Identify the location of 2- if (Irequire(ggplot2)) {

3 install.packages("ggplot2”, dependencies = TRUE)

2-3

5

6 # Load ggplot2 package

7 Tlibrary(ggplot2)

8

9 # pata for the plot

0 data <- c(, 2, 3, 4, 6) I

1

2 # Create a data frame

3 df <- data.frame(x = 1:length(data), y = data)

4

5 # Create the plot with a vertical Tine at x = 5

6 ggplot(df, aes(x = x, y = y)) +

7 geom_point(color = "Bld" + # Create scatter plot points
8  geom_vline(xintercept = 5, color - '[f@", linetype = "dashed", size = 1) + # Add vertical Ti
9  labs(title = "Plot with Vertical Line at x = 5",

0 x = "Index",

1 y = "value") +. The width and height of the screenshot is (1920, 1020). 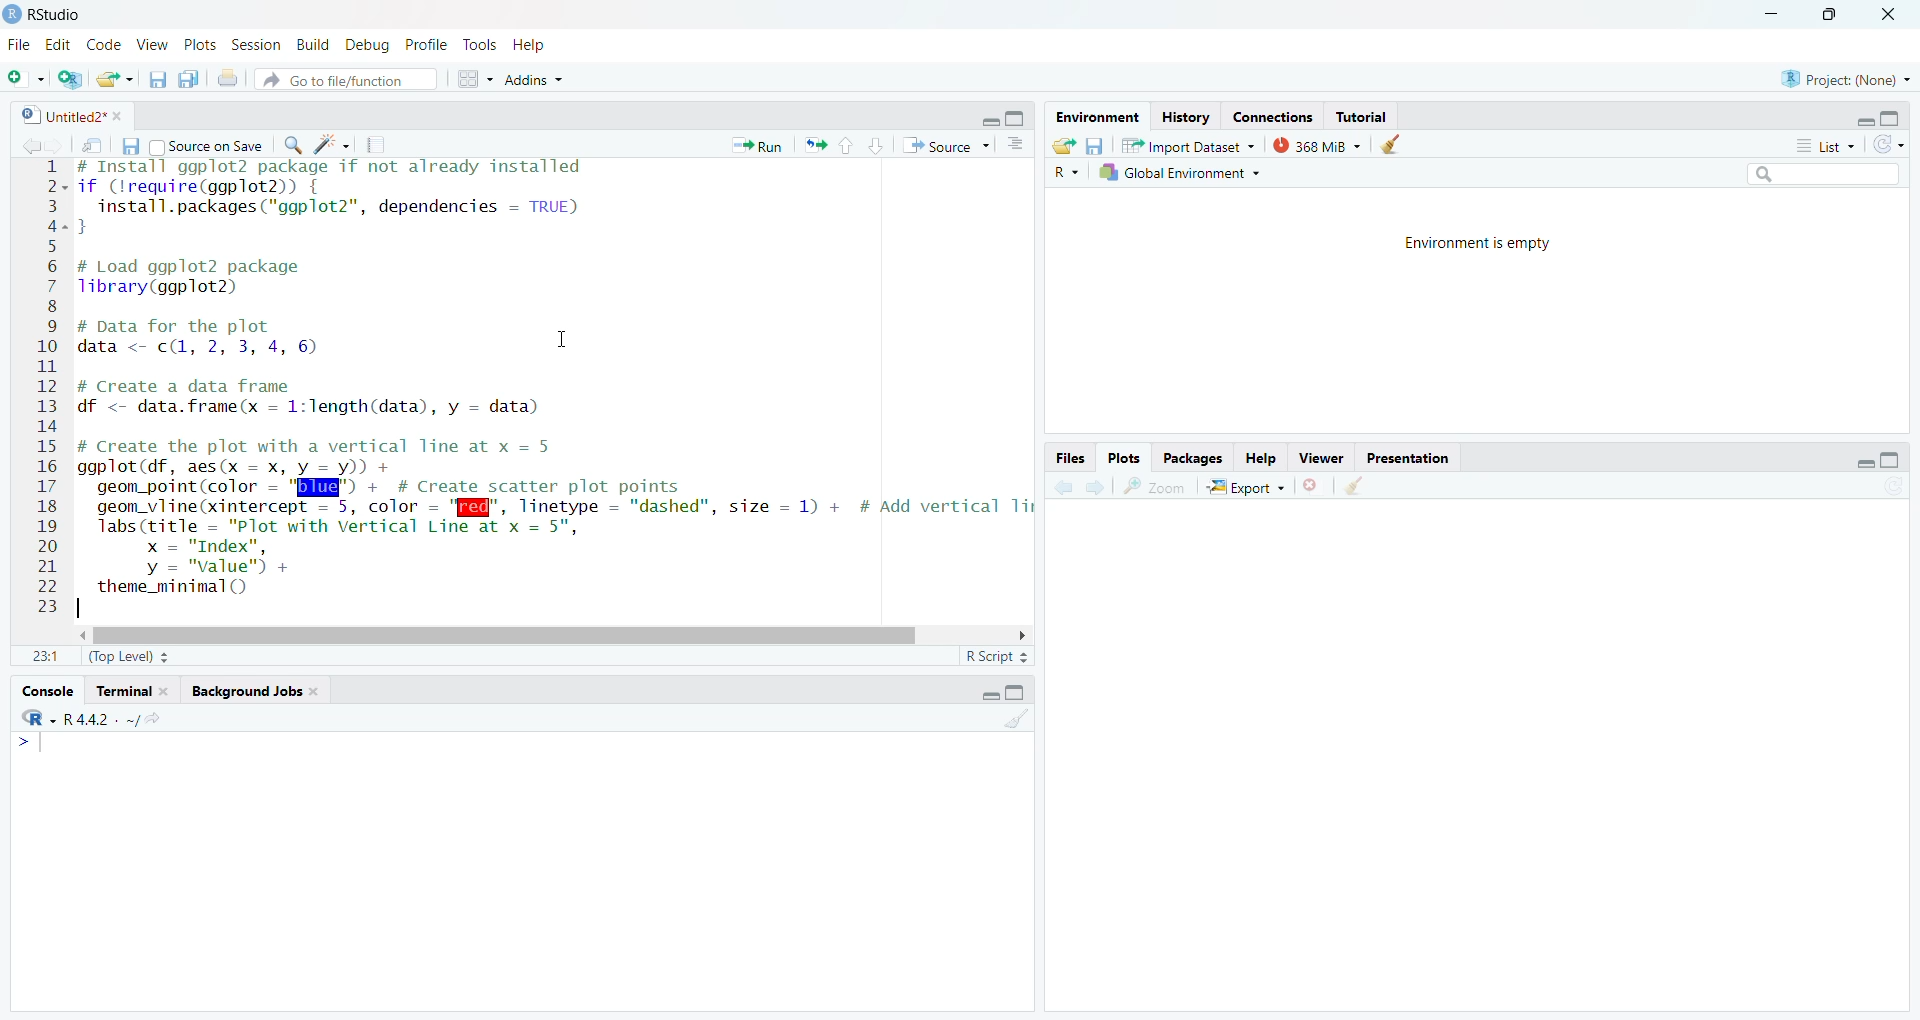
(530, 382).